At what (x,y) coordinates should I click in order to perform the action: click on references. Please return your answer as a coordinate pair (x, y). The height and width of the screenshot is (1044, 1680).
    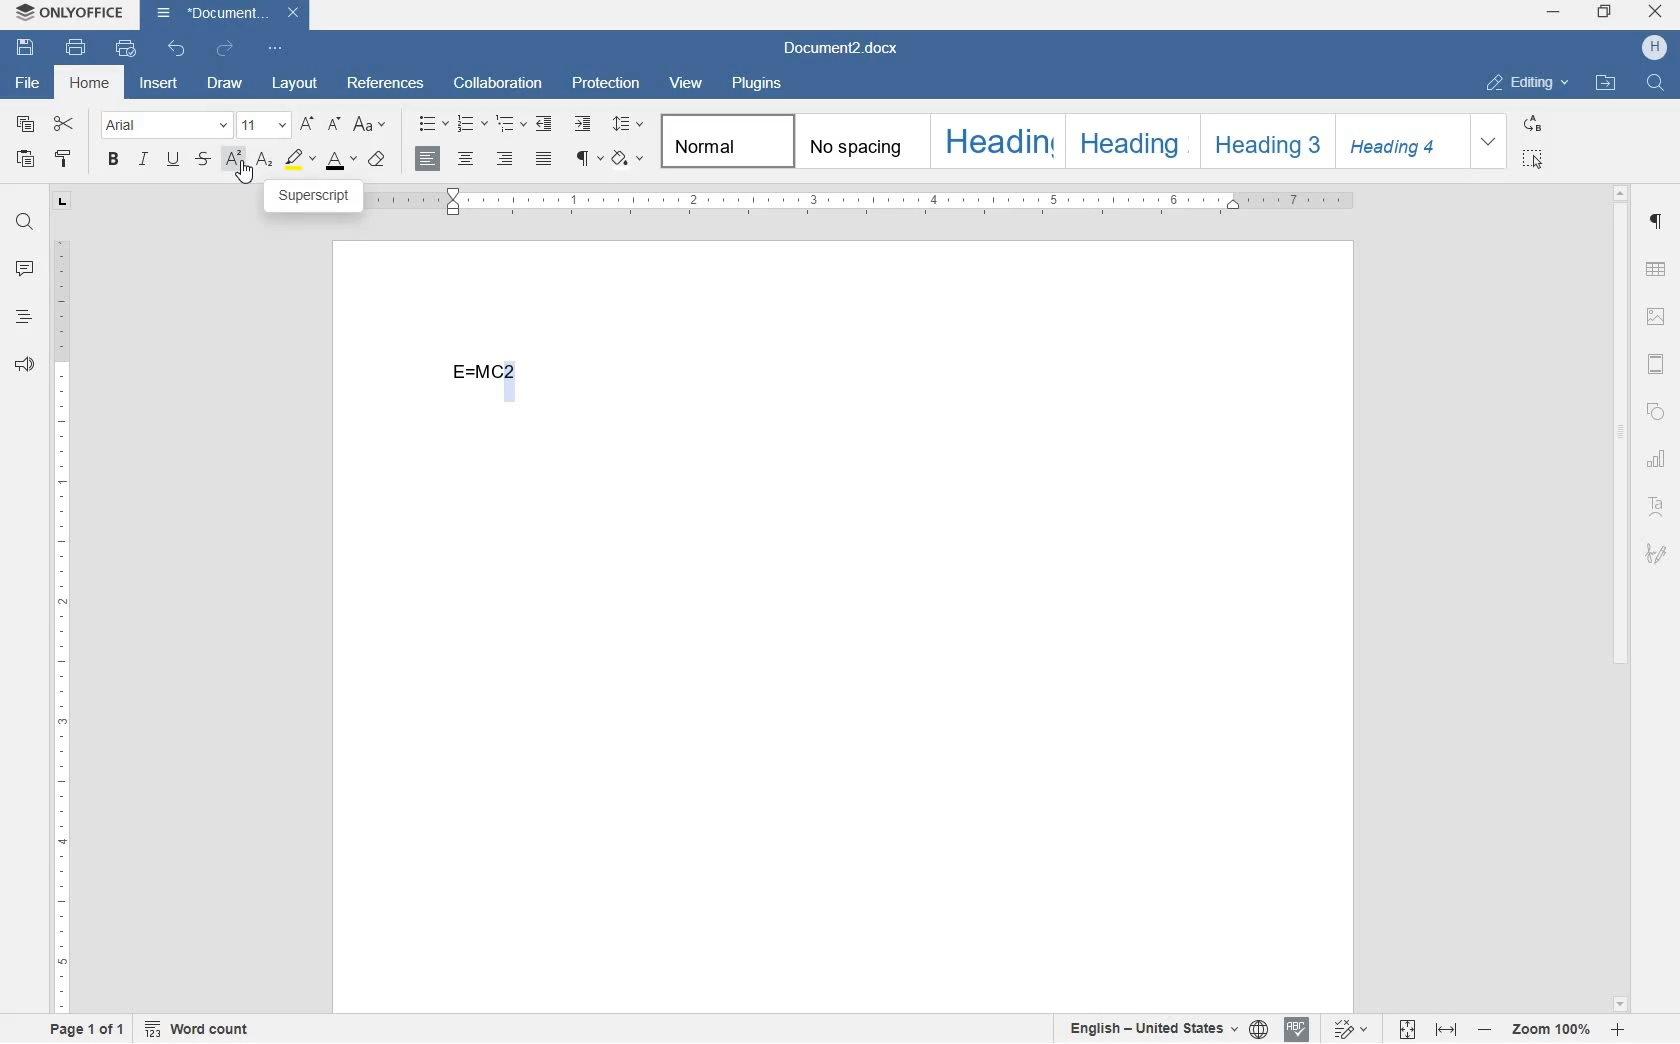
    Looking at the image, I should click on (389, 82).